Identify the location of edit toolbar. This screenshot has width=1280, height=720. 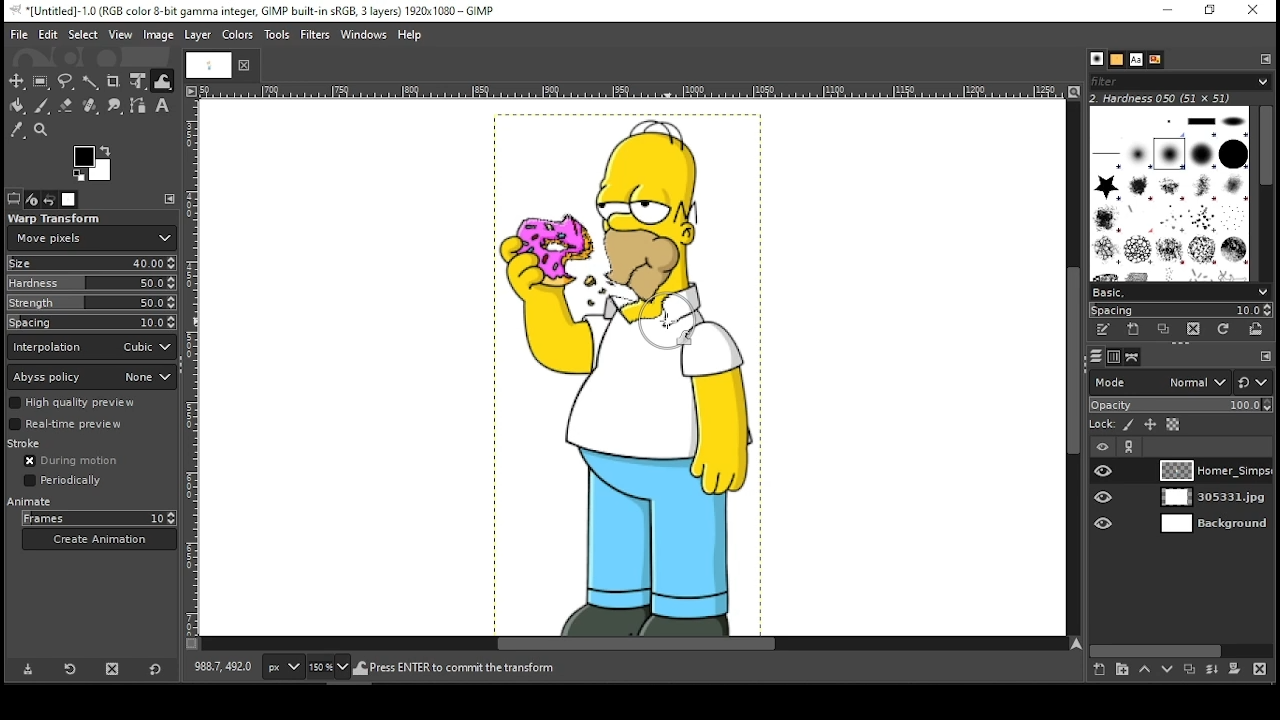
(1269, 59).